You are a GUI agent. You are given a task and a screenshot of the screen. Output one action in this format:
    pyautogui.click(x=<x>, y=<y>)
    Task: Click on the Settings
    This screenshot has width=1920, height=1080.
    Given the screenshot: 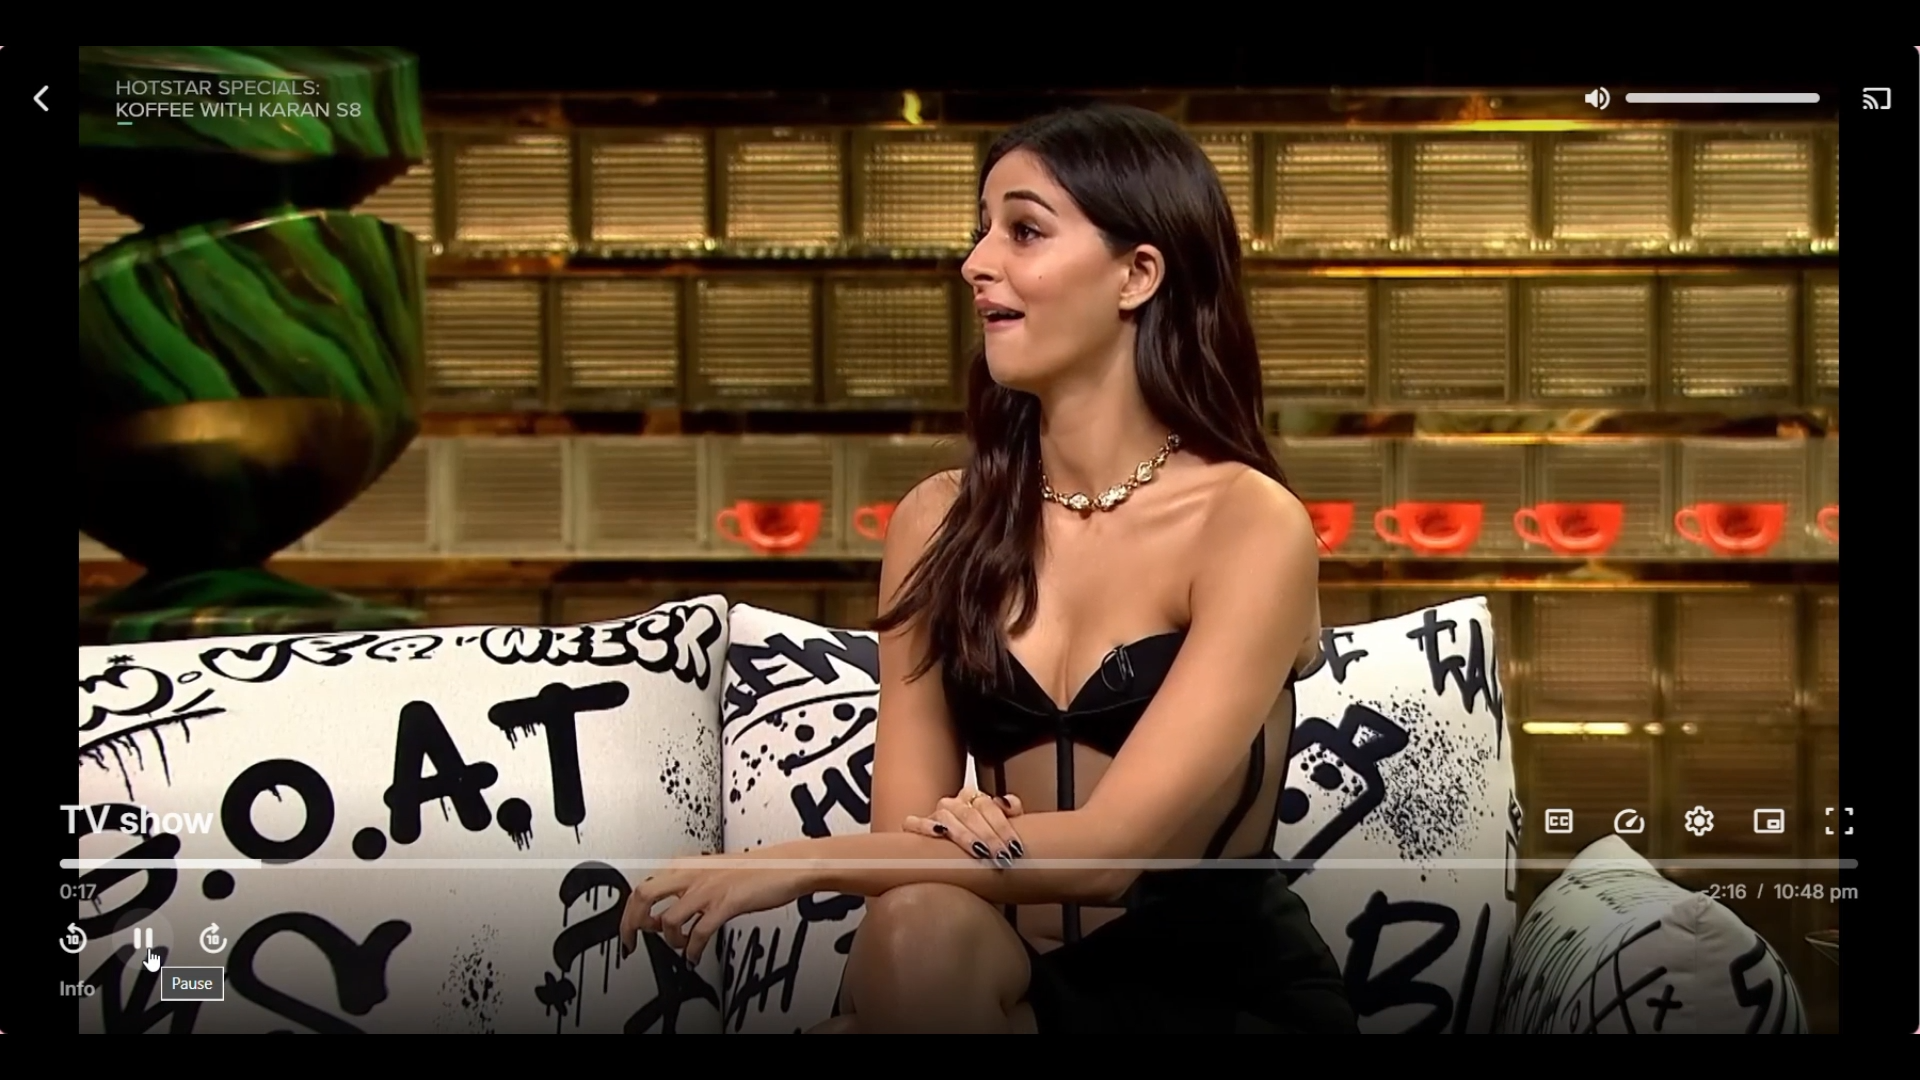 What is the action you would take?
    pyautogui.click(x=1698, y=821)
    